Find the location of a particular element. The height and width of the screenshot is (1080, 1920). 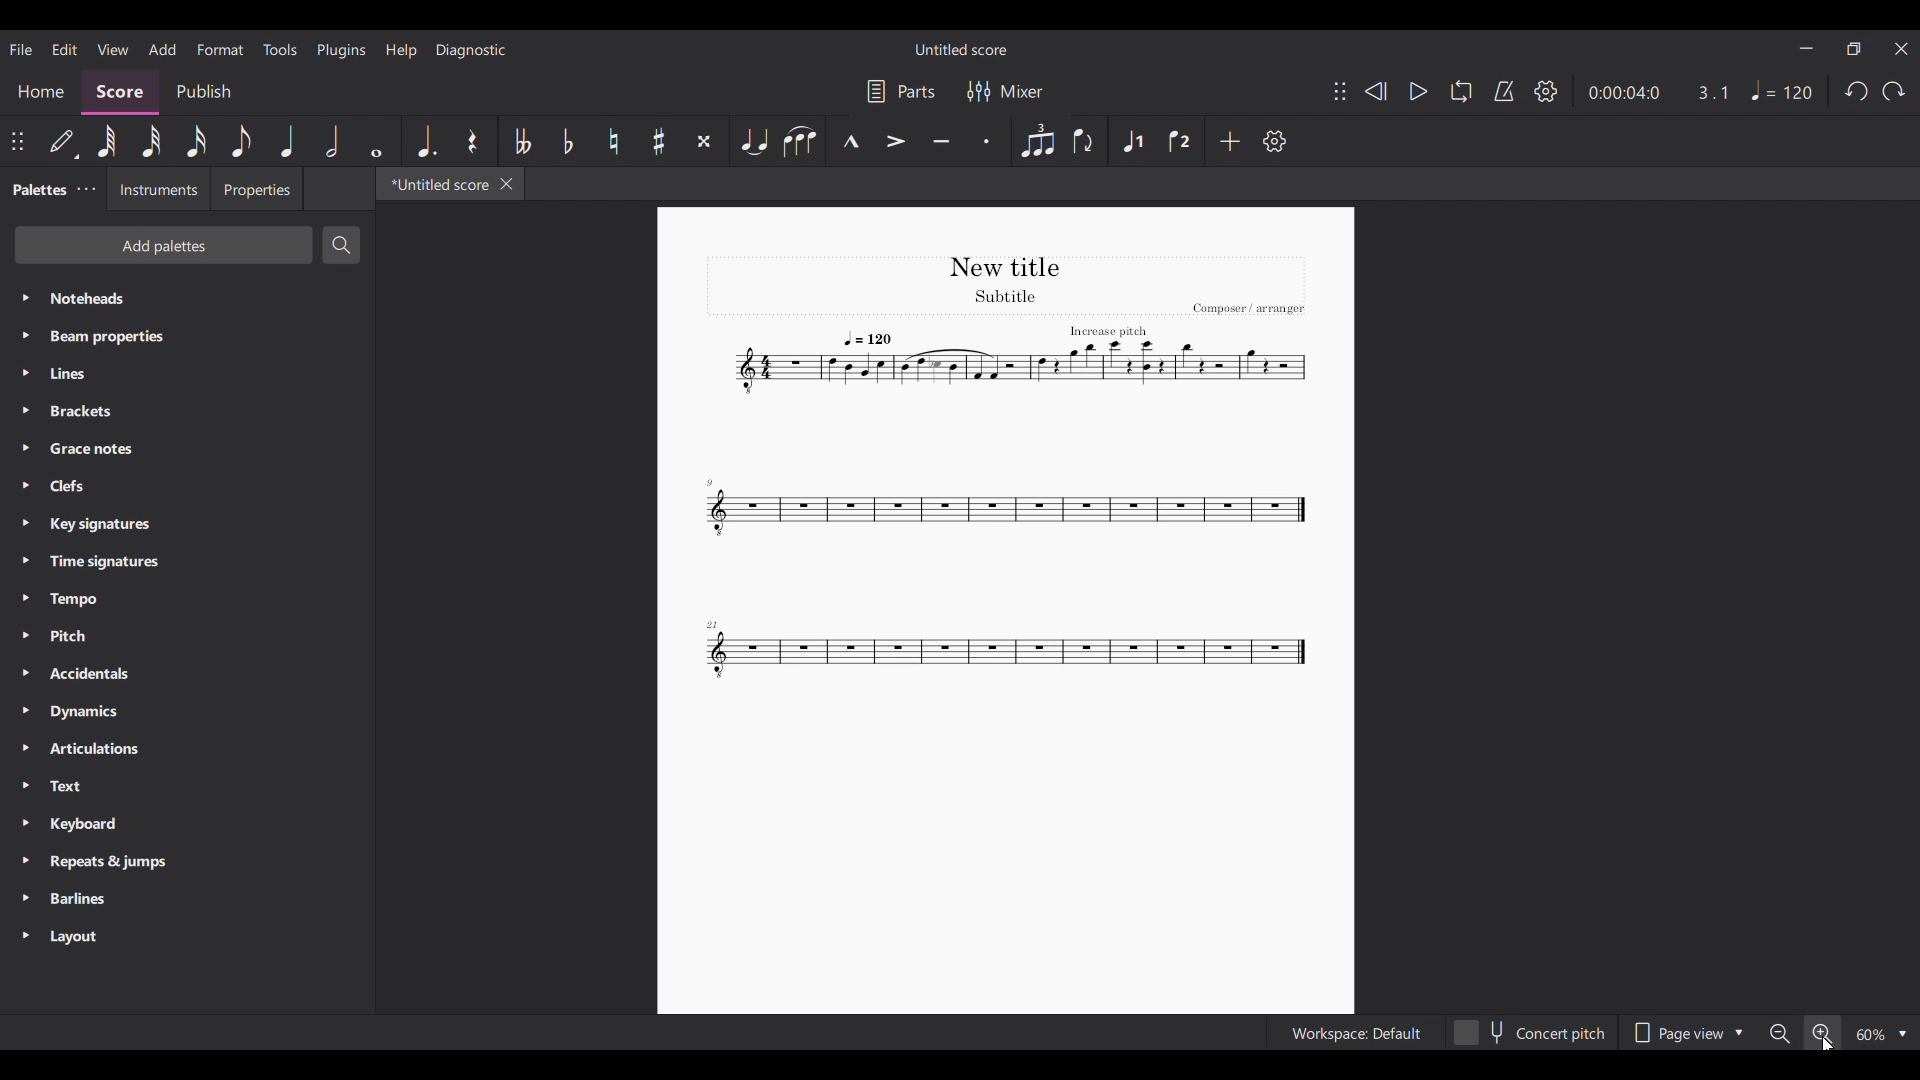

Brackets is located at coordinates (187, 412).